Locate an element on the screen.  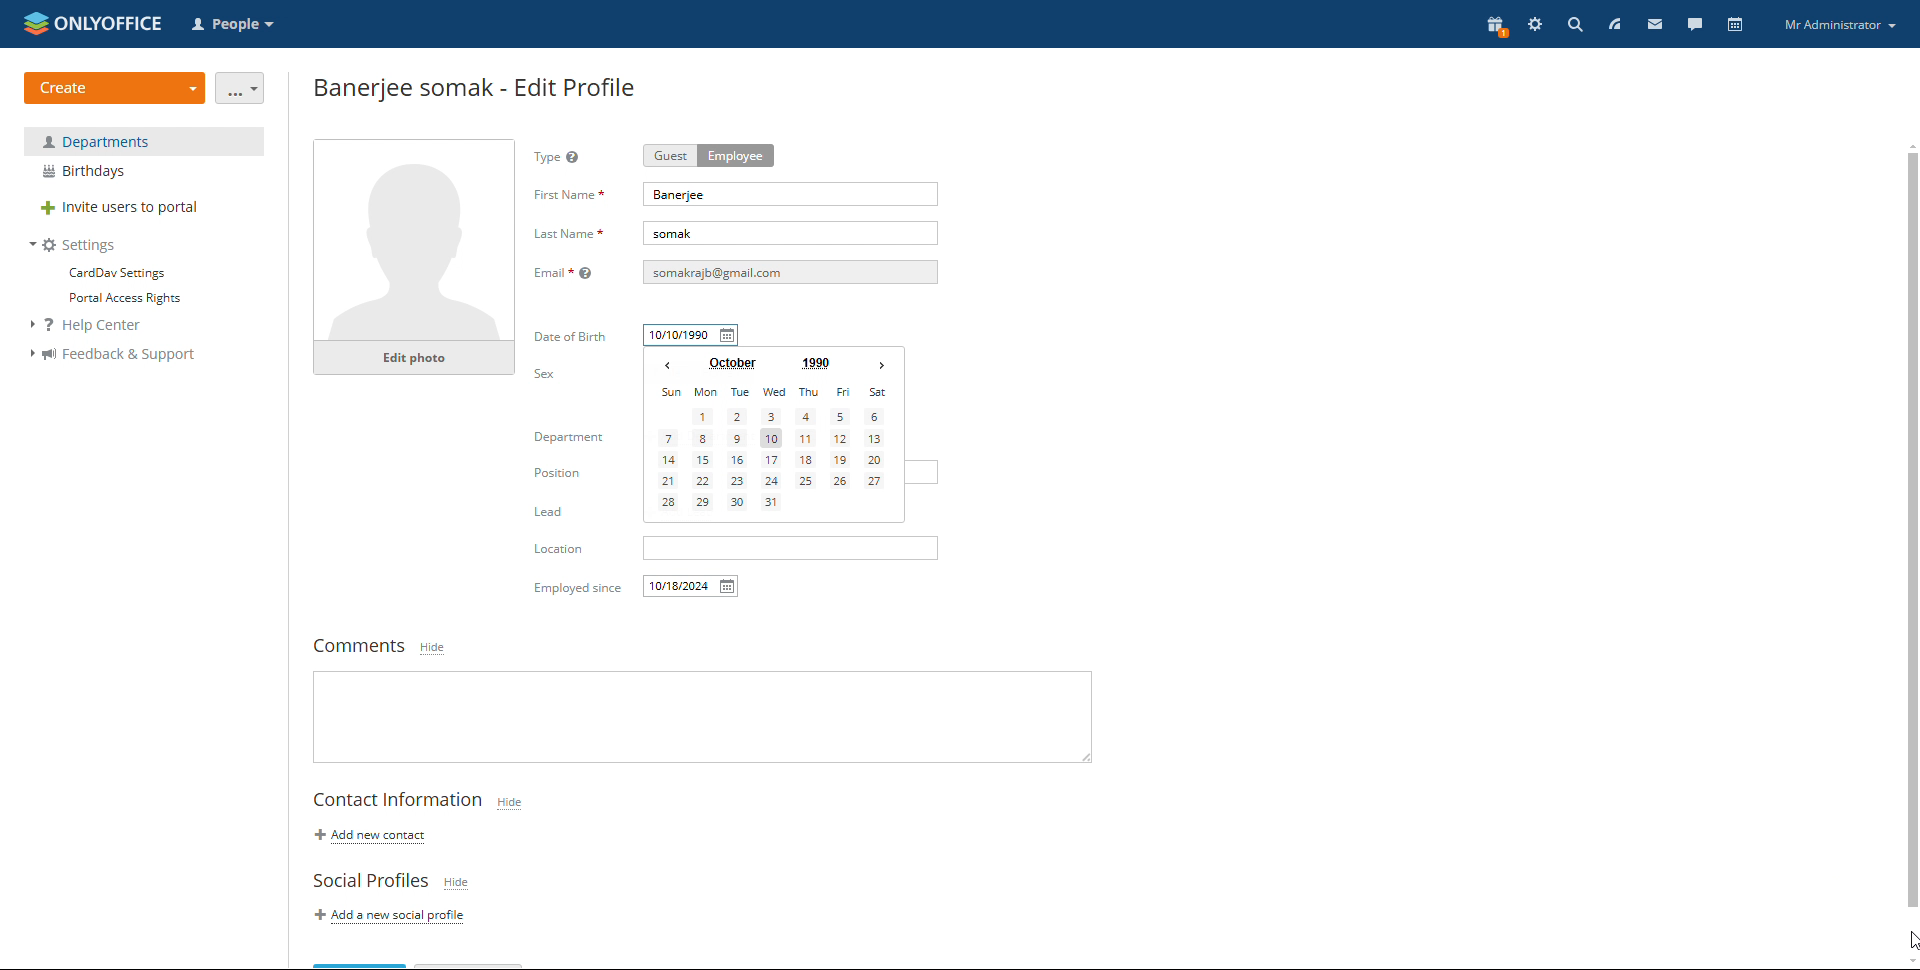
settings is located at coordinates (74, 245).